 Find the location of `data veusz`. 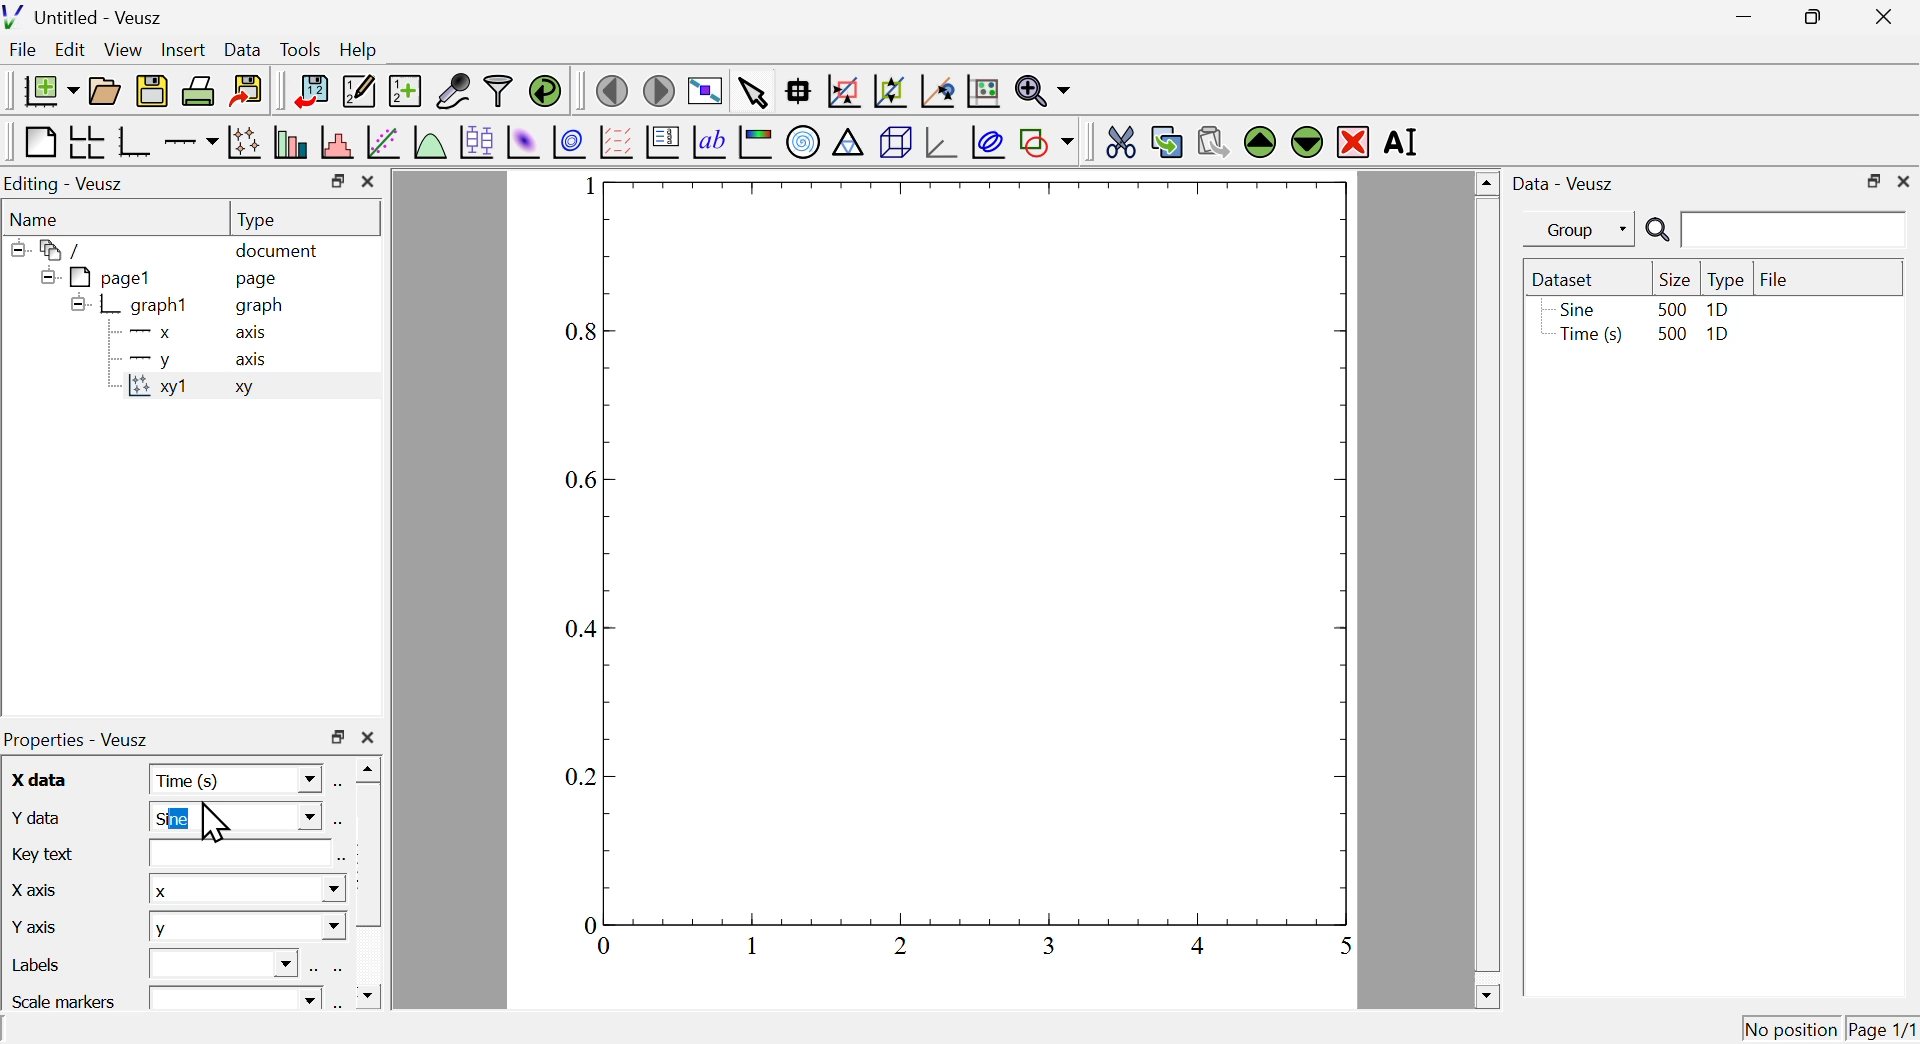

data veusz is located at coordinates (1564, 183).